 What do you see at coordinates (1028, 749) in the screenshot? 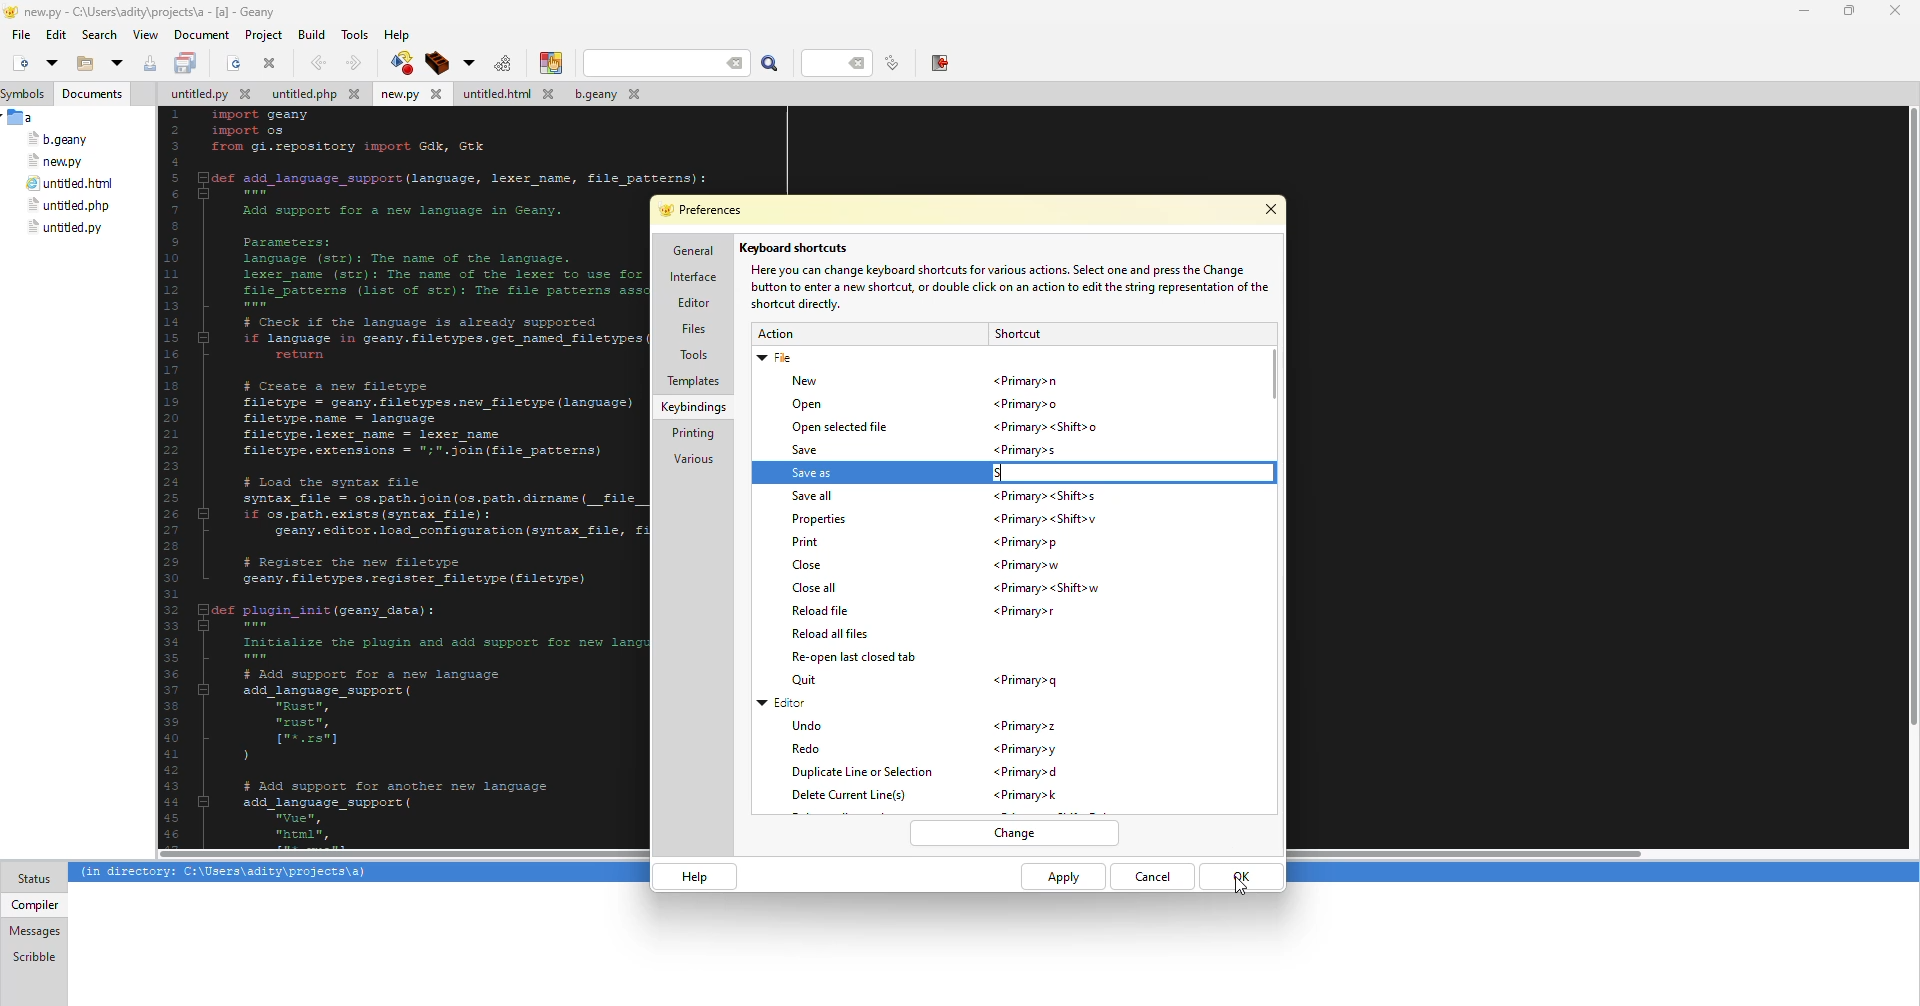
I see `shortcut` at bounding box center [1028, 749].